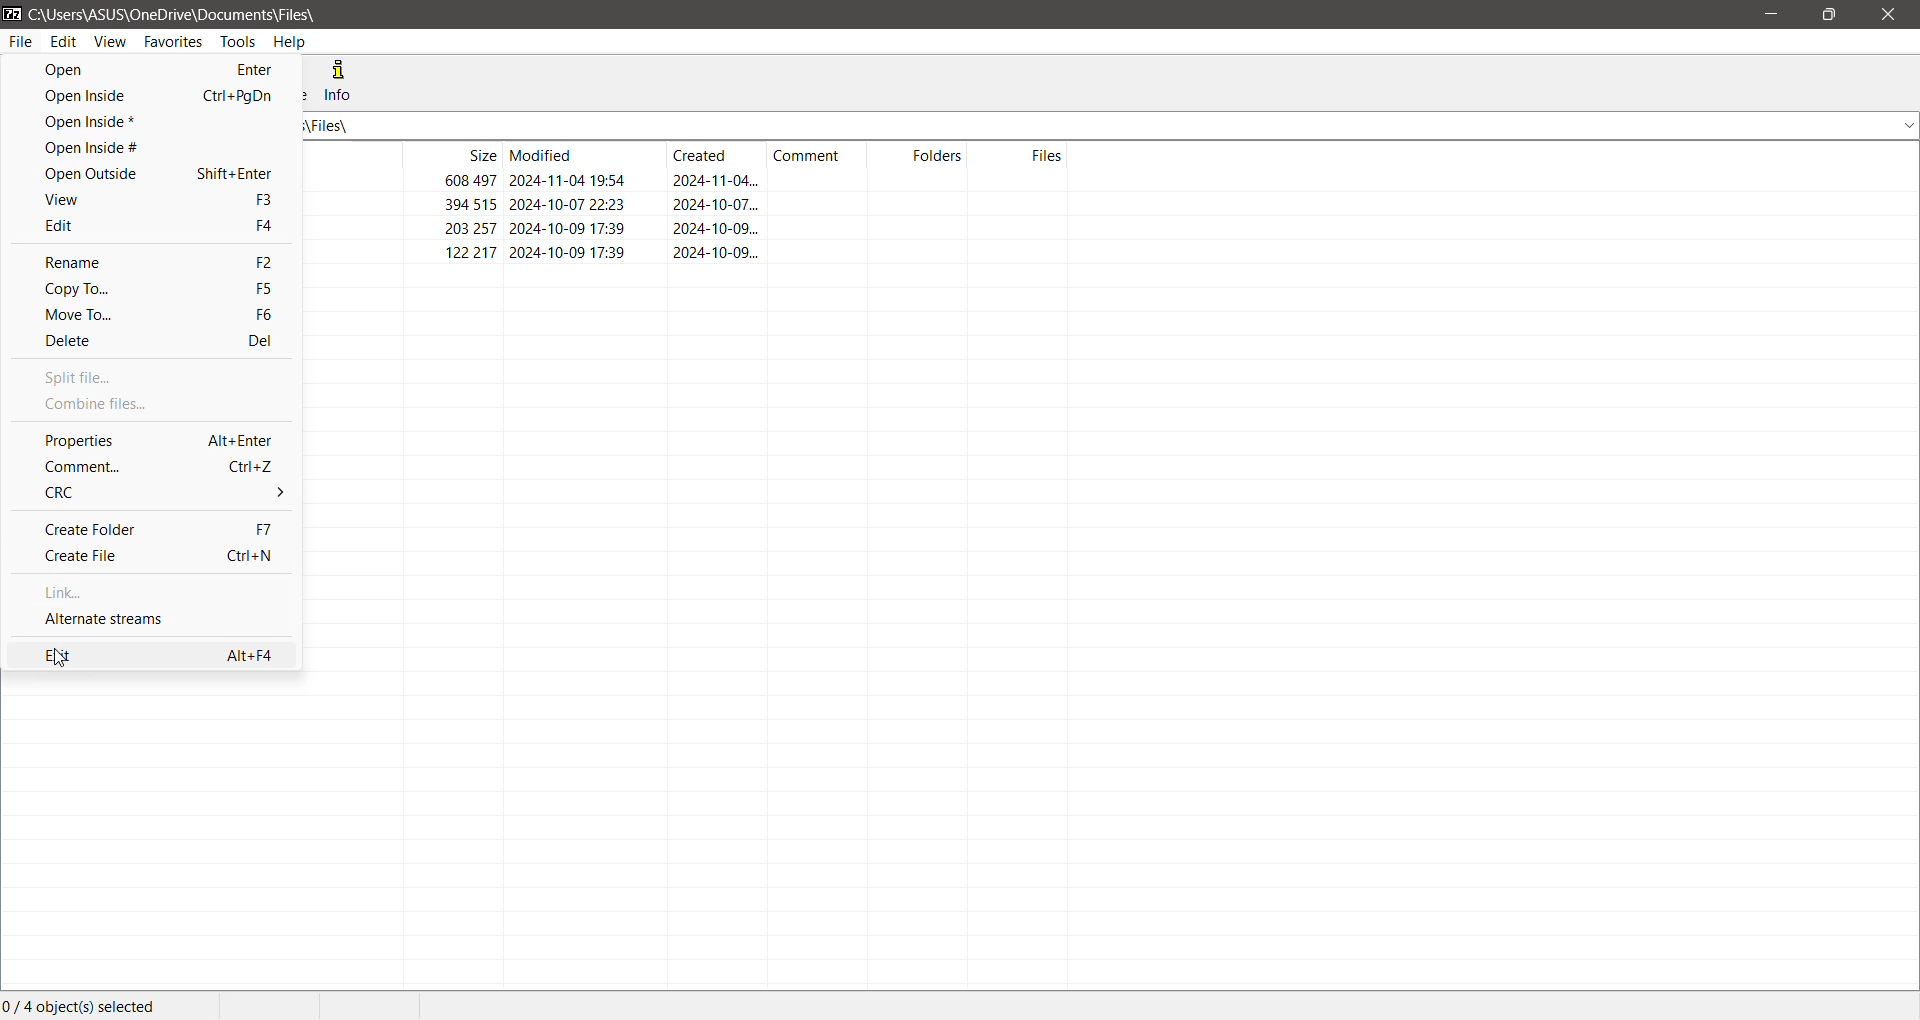 The height and width of the screenshot is (1020, 1920). Describe the element at coordinates (934, 157) in the screenshot. I see `Folders` at that location.